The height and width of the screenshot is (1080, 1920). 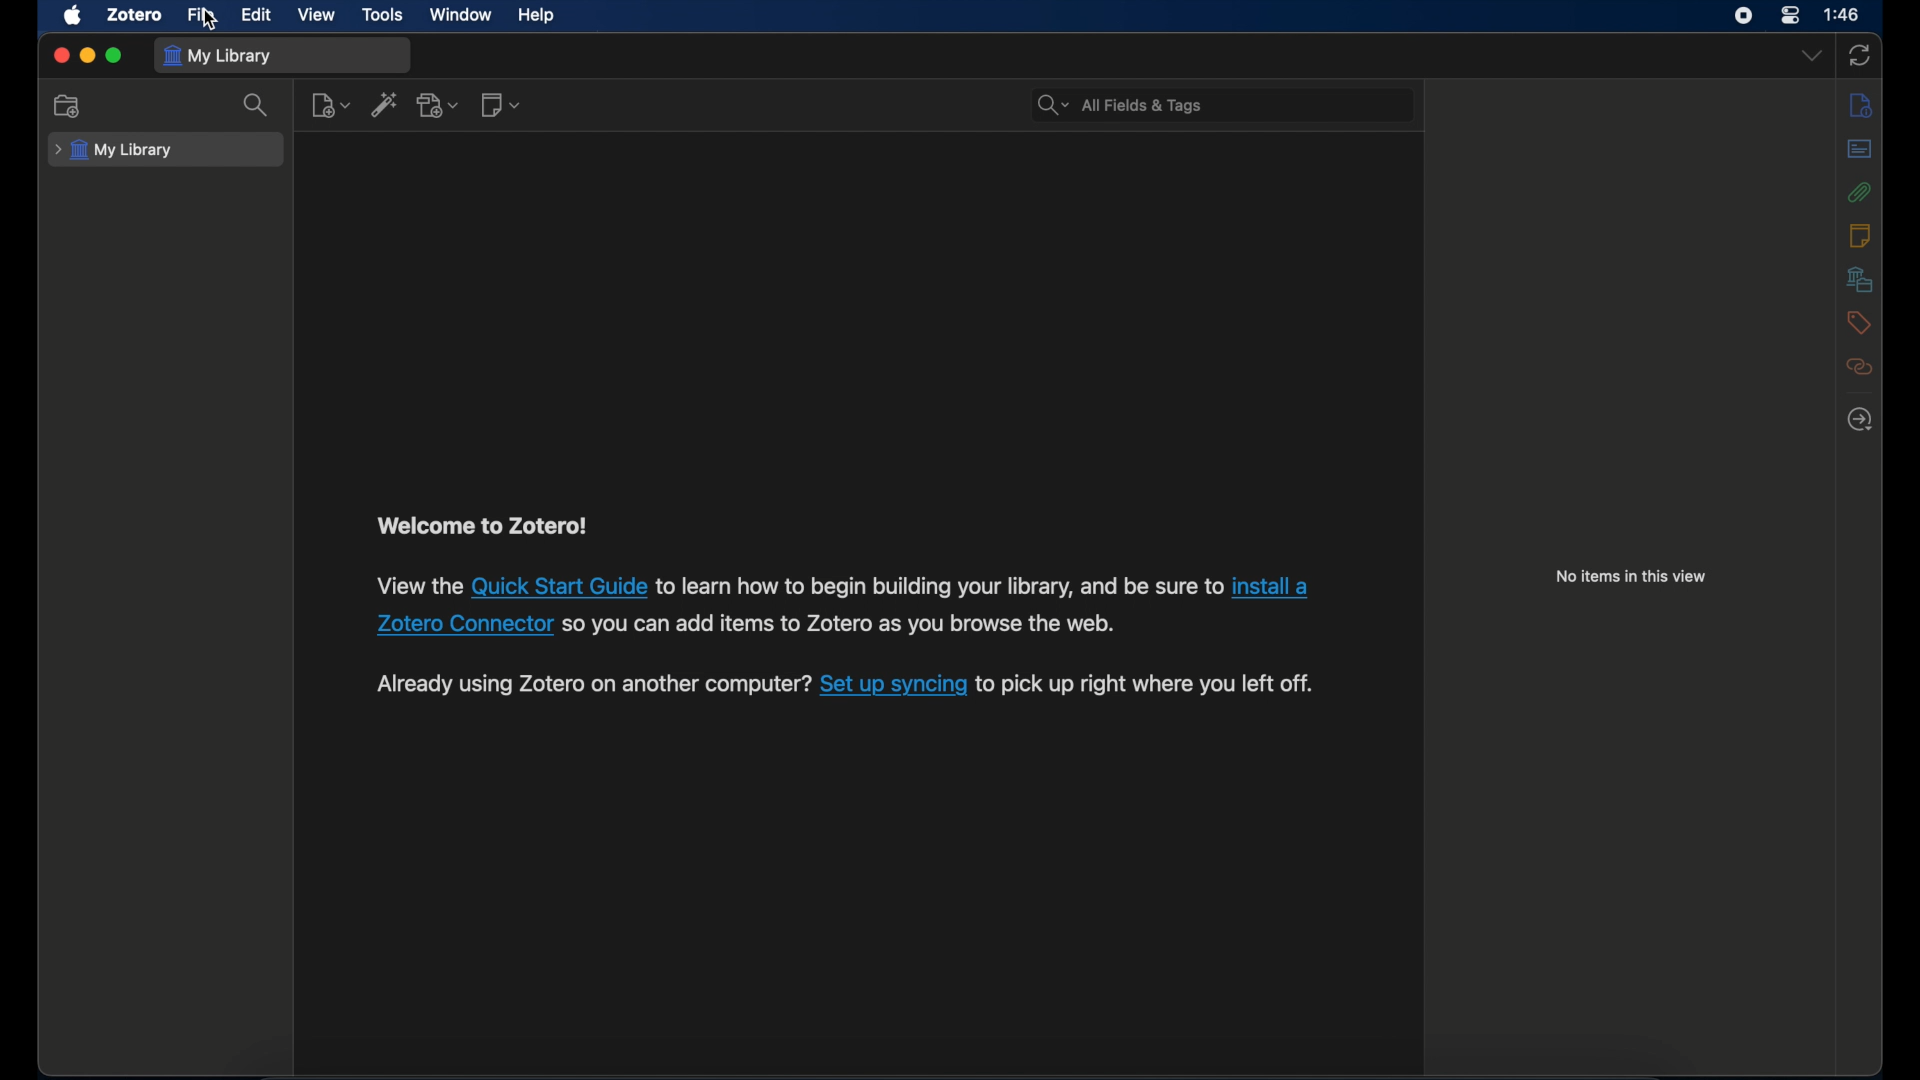 What do you see at coordinates (1811, 56) in the screenshot?
I see `dropdown` at bounding box center [1811, 56].